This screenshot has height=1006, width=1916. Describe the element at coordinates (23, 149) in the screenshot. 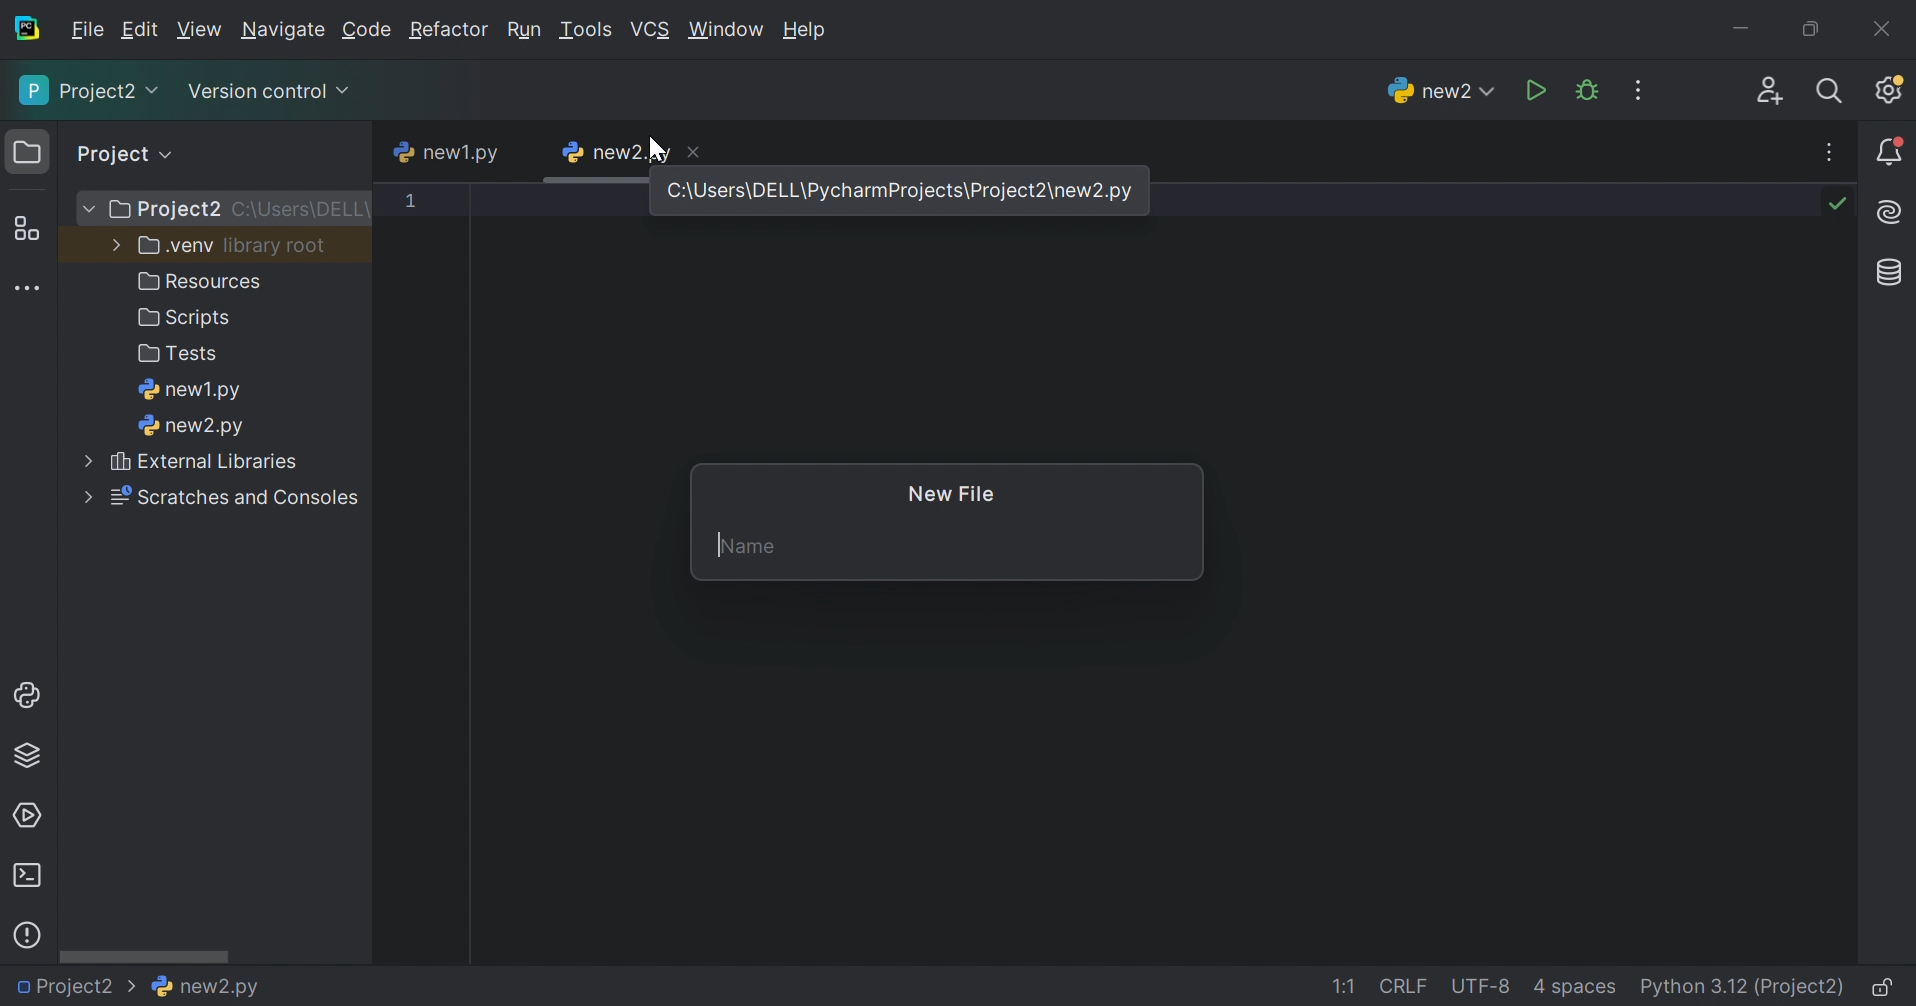

I see `Folder icon` at that location.